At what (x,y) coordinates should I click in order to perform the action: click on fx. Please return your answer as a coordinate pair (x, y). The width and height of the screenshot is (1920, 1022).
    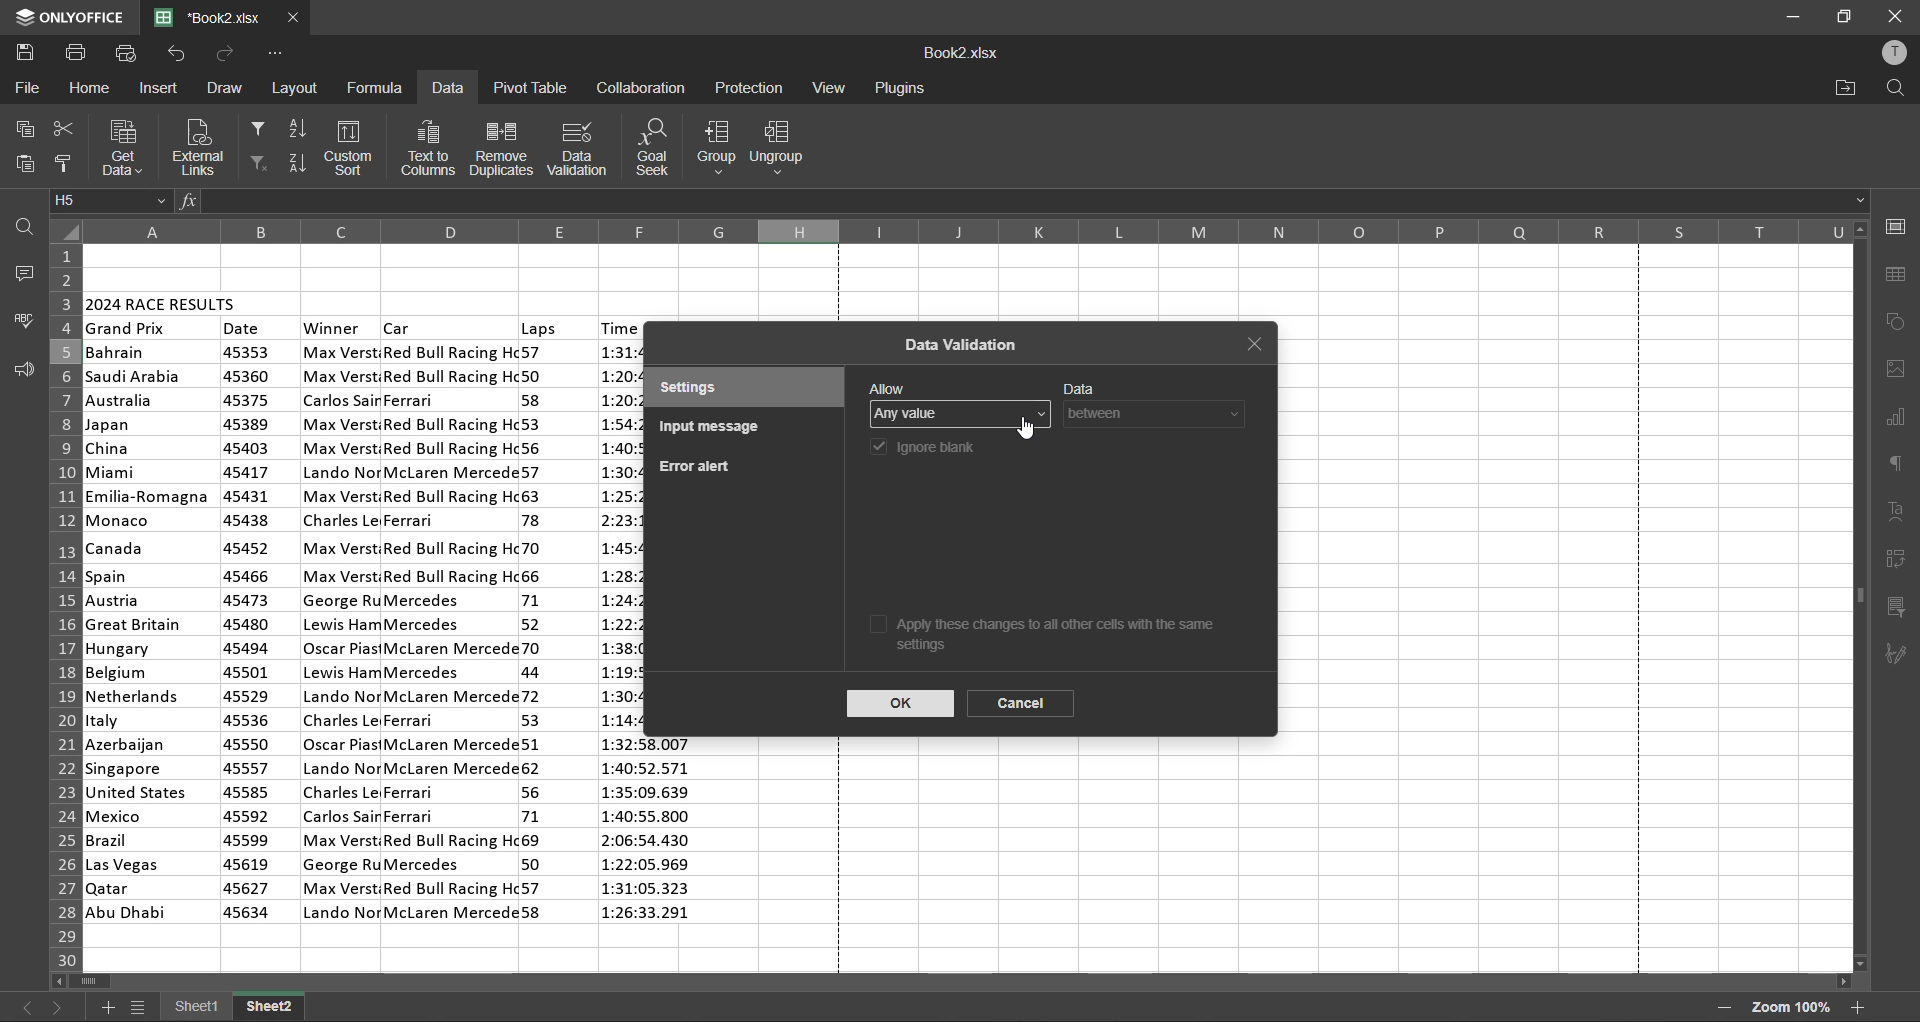
    Looking at the image, I should click on (191, 204).